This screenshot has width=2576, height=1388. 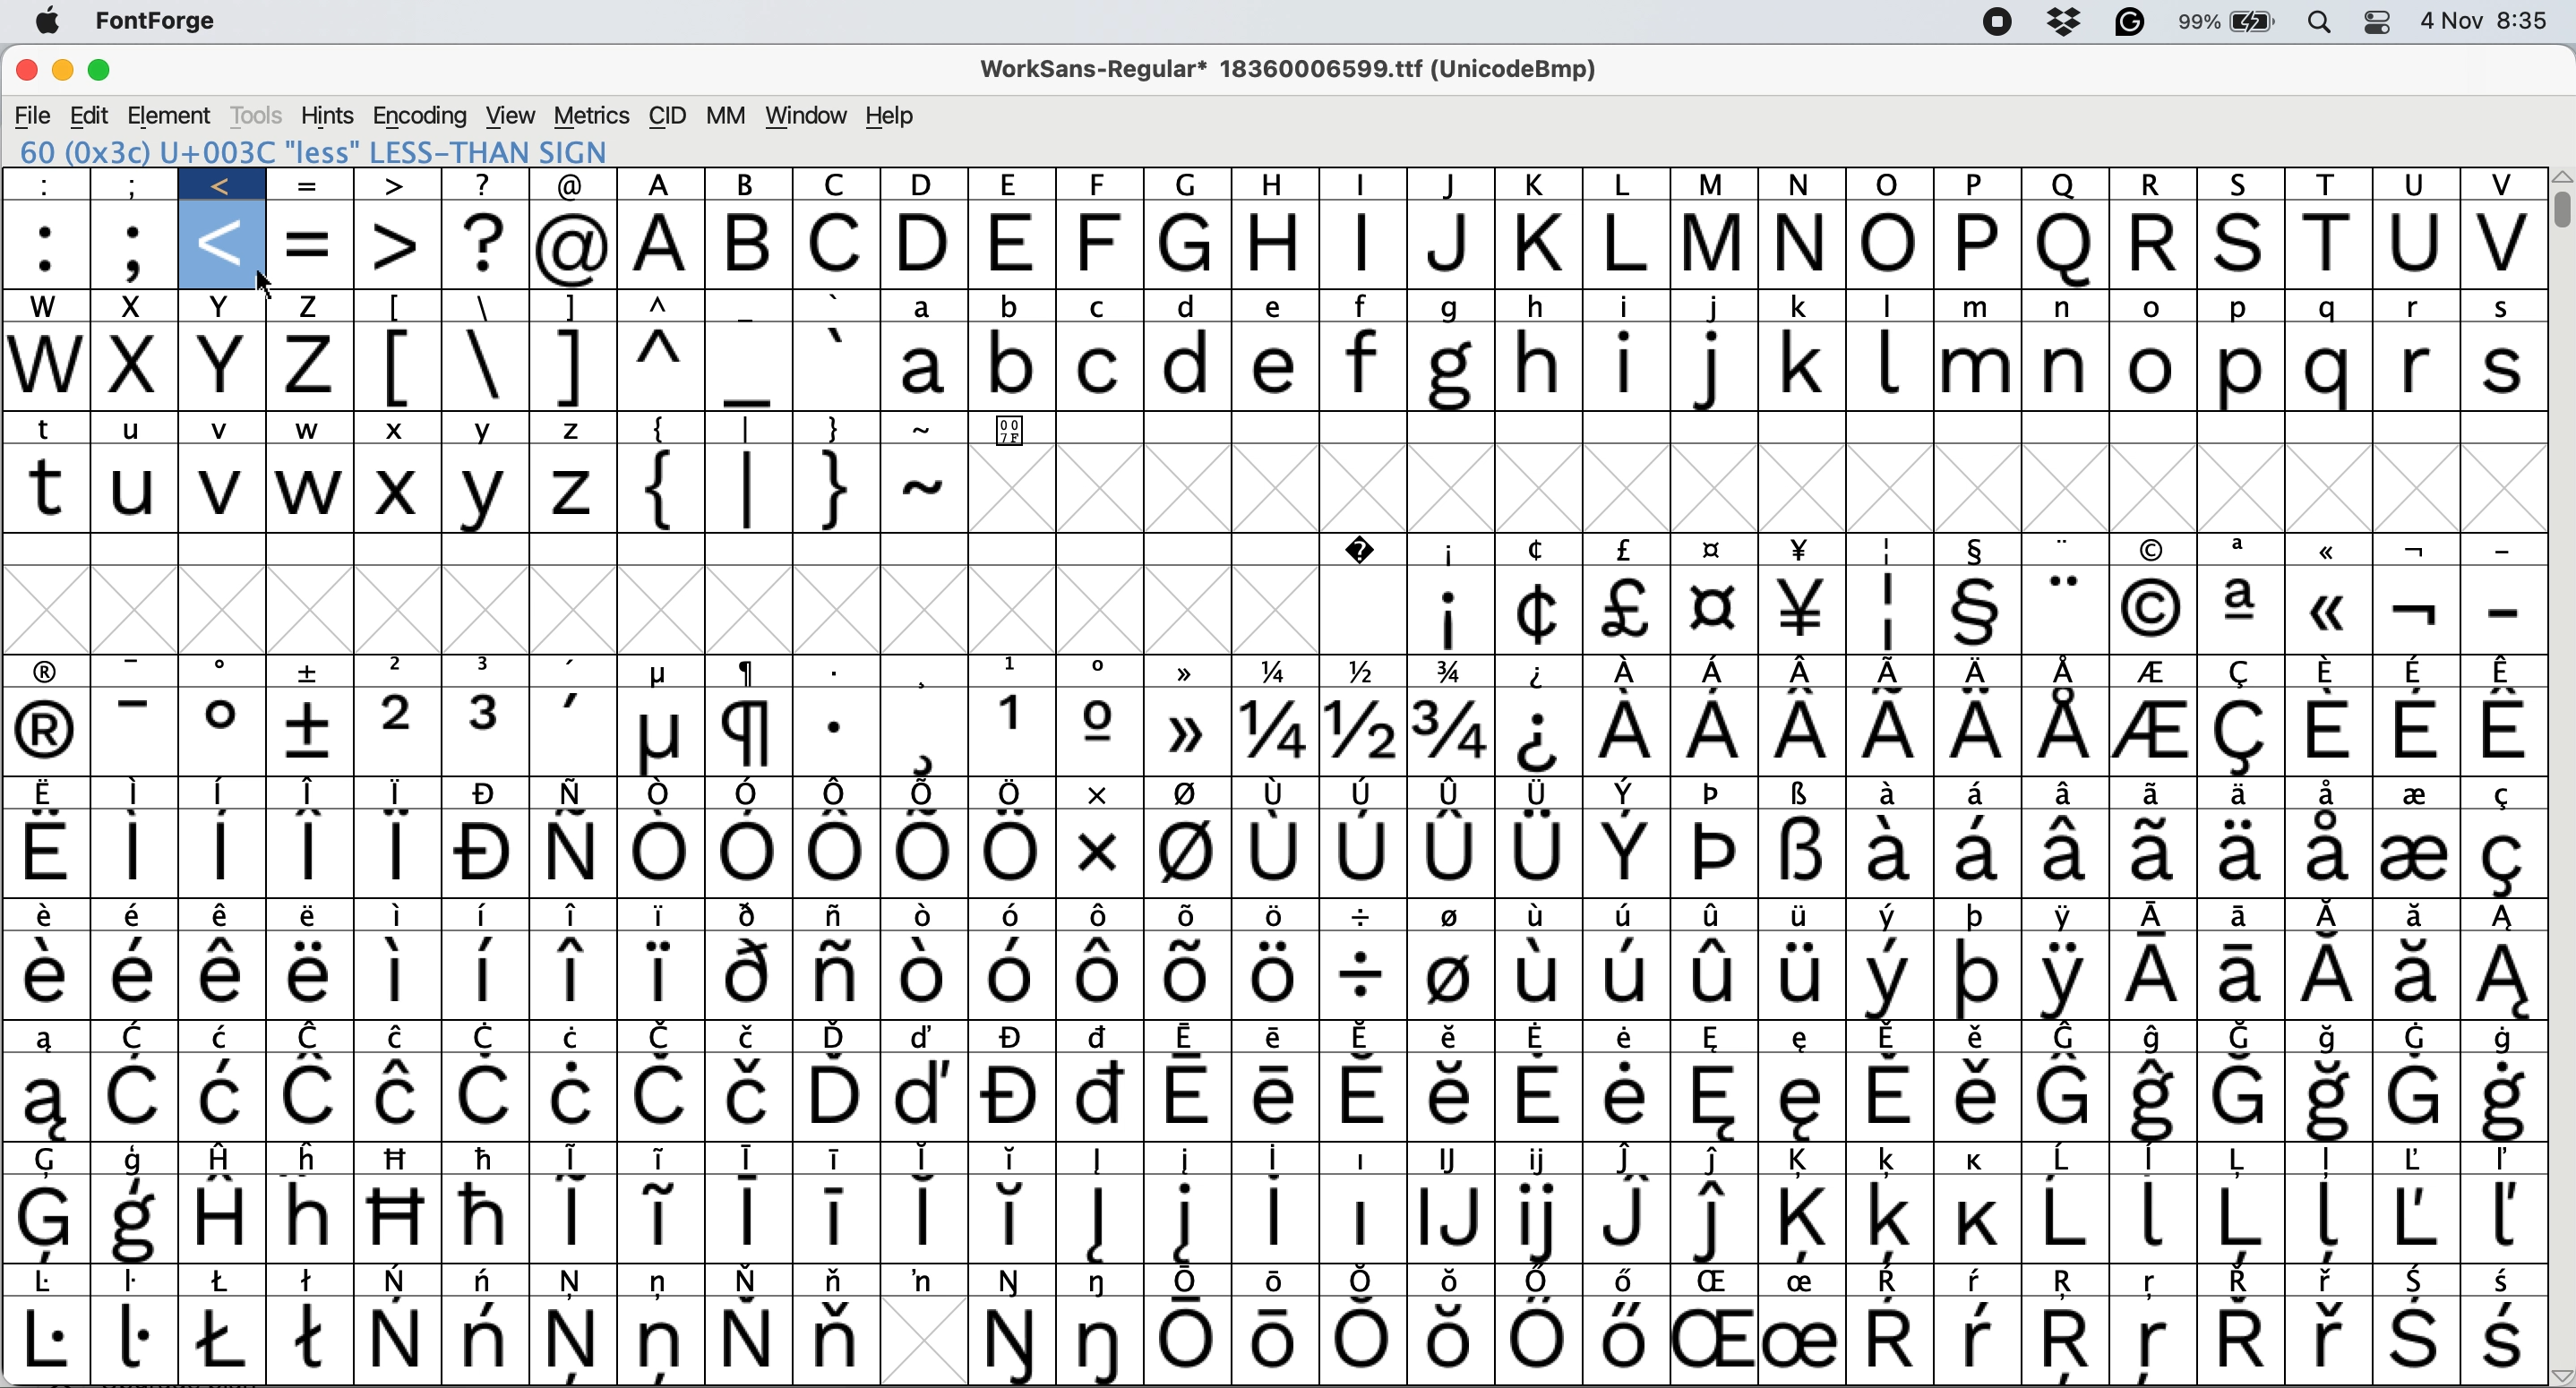 What do you see at coordinates (1892, 183) in the screenshot?
I see `o` at bounding box center [1892, 183].